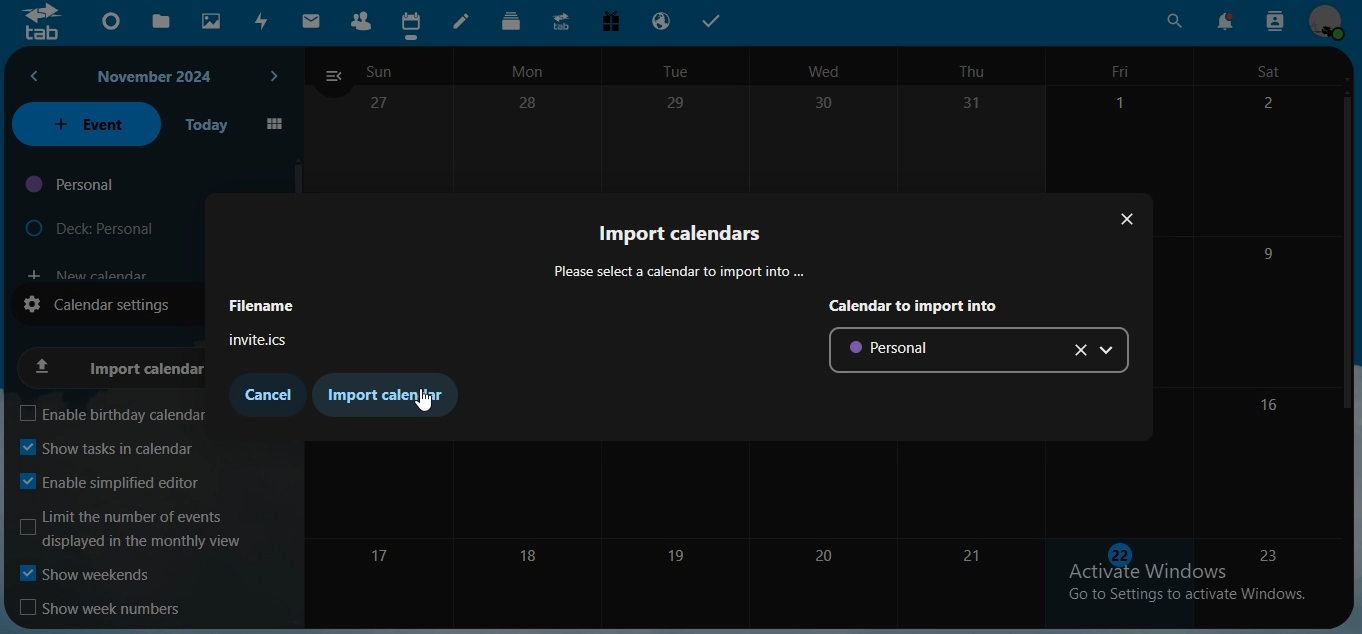  Describe the element at coordinates (1325, 22) in the screenshot. I see `view profile` at that location.